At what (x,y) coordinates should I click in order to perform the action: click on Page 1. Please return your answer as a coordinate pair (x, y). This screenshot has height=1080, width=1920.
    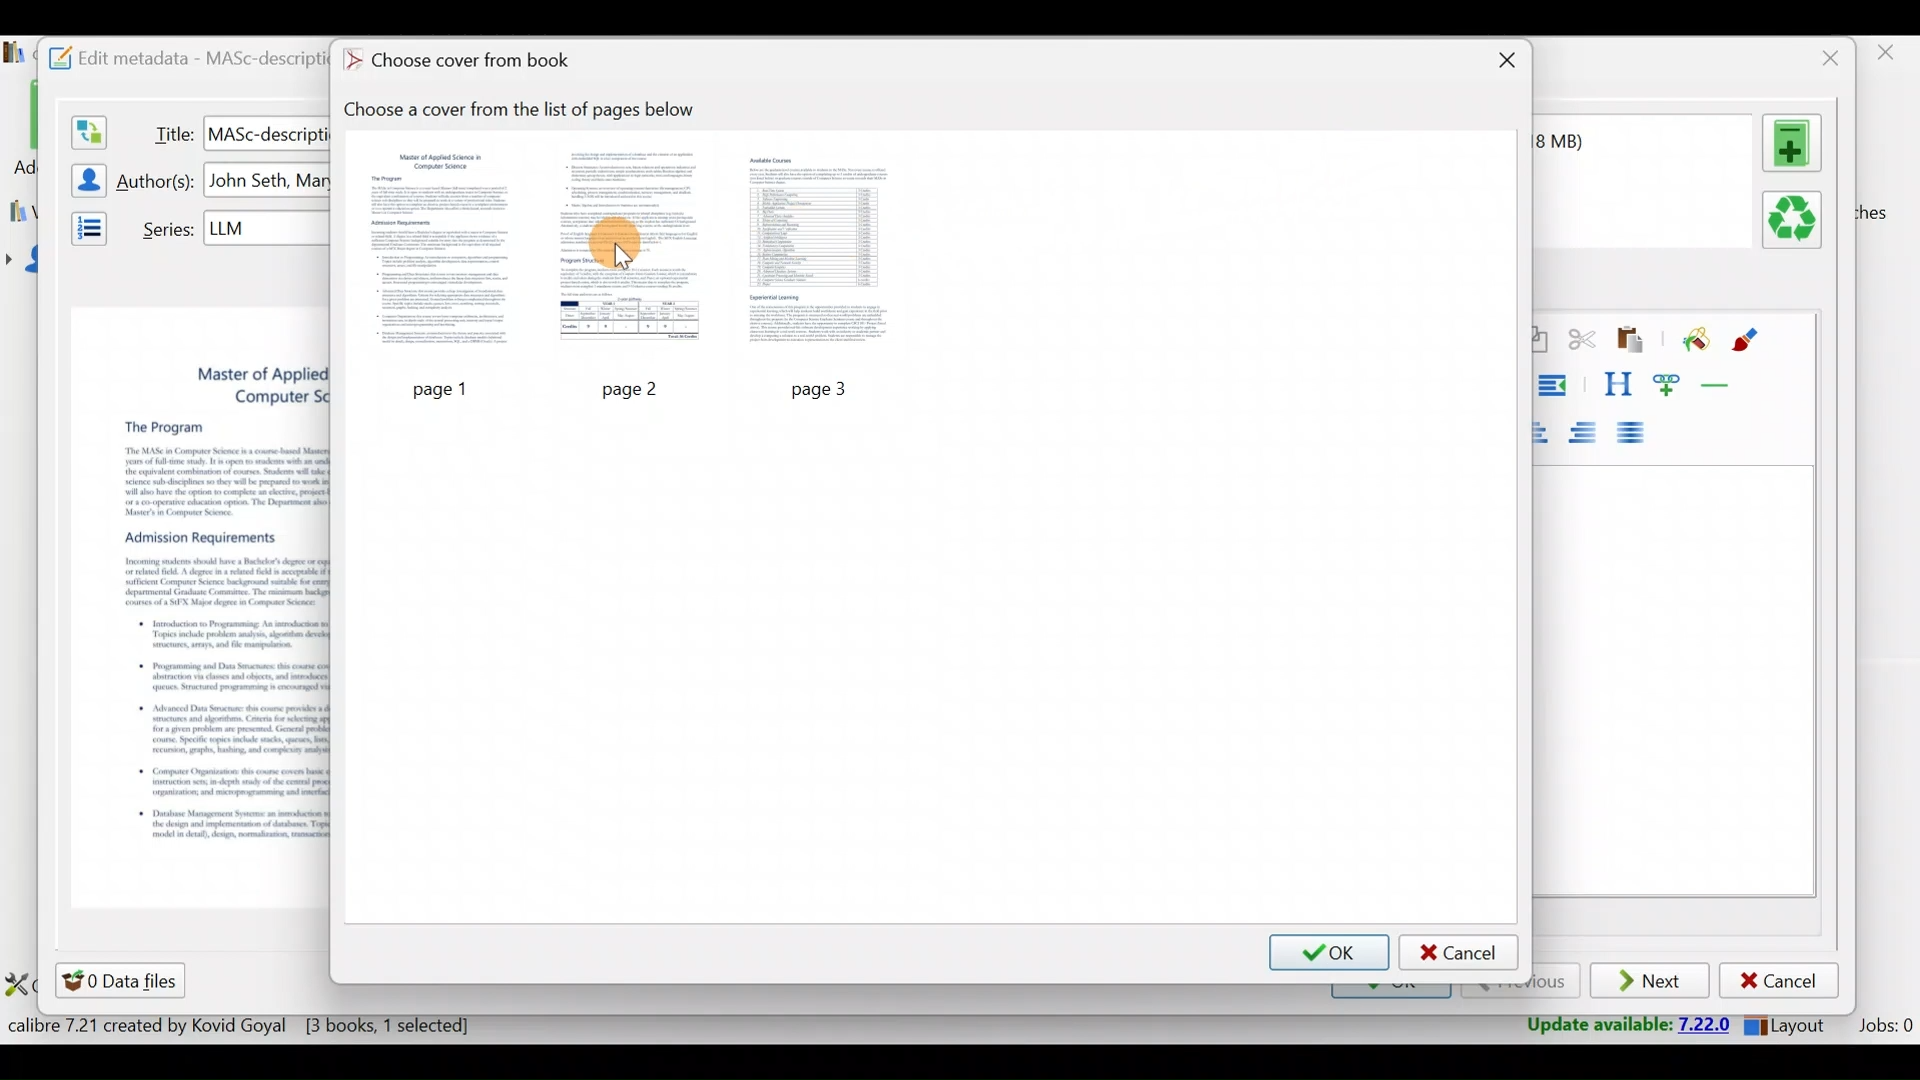
    Looking at the image, I should click on (445, 252).